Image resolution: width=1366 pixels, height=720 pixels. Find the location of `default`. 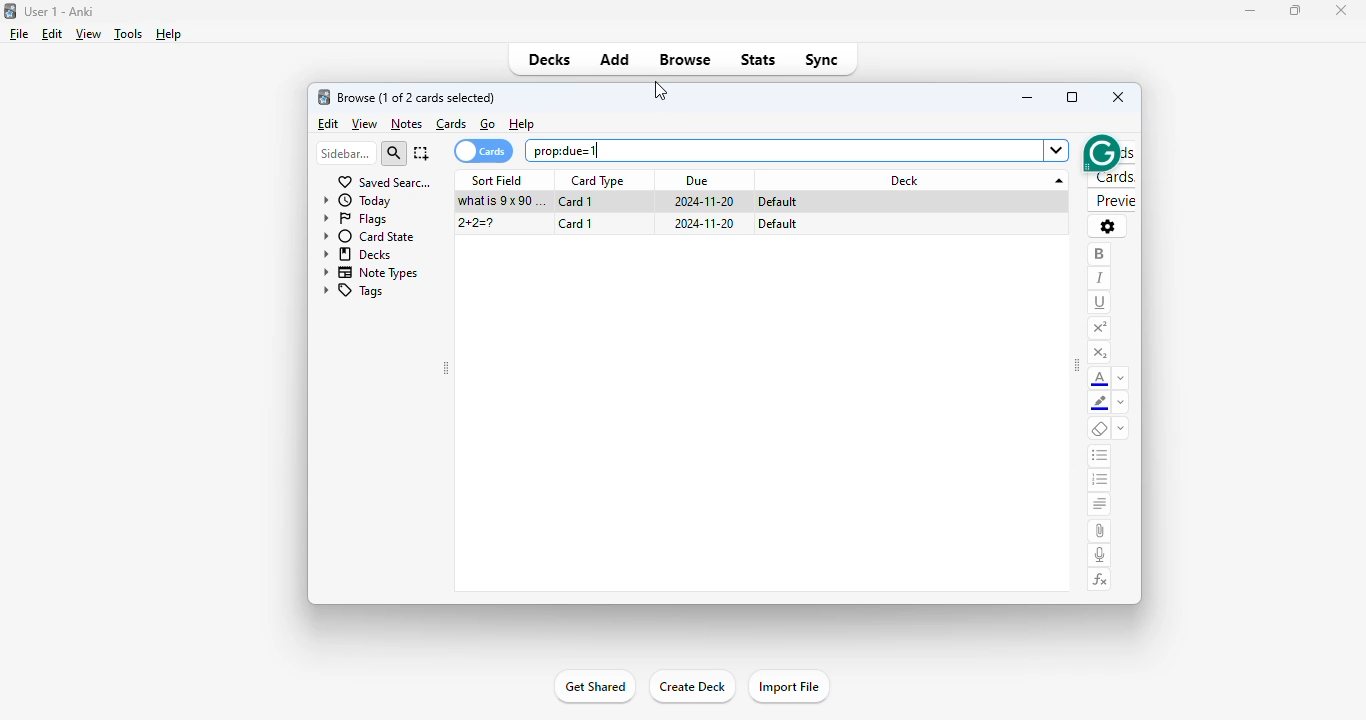

default is located at coordinates (777, 201).